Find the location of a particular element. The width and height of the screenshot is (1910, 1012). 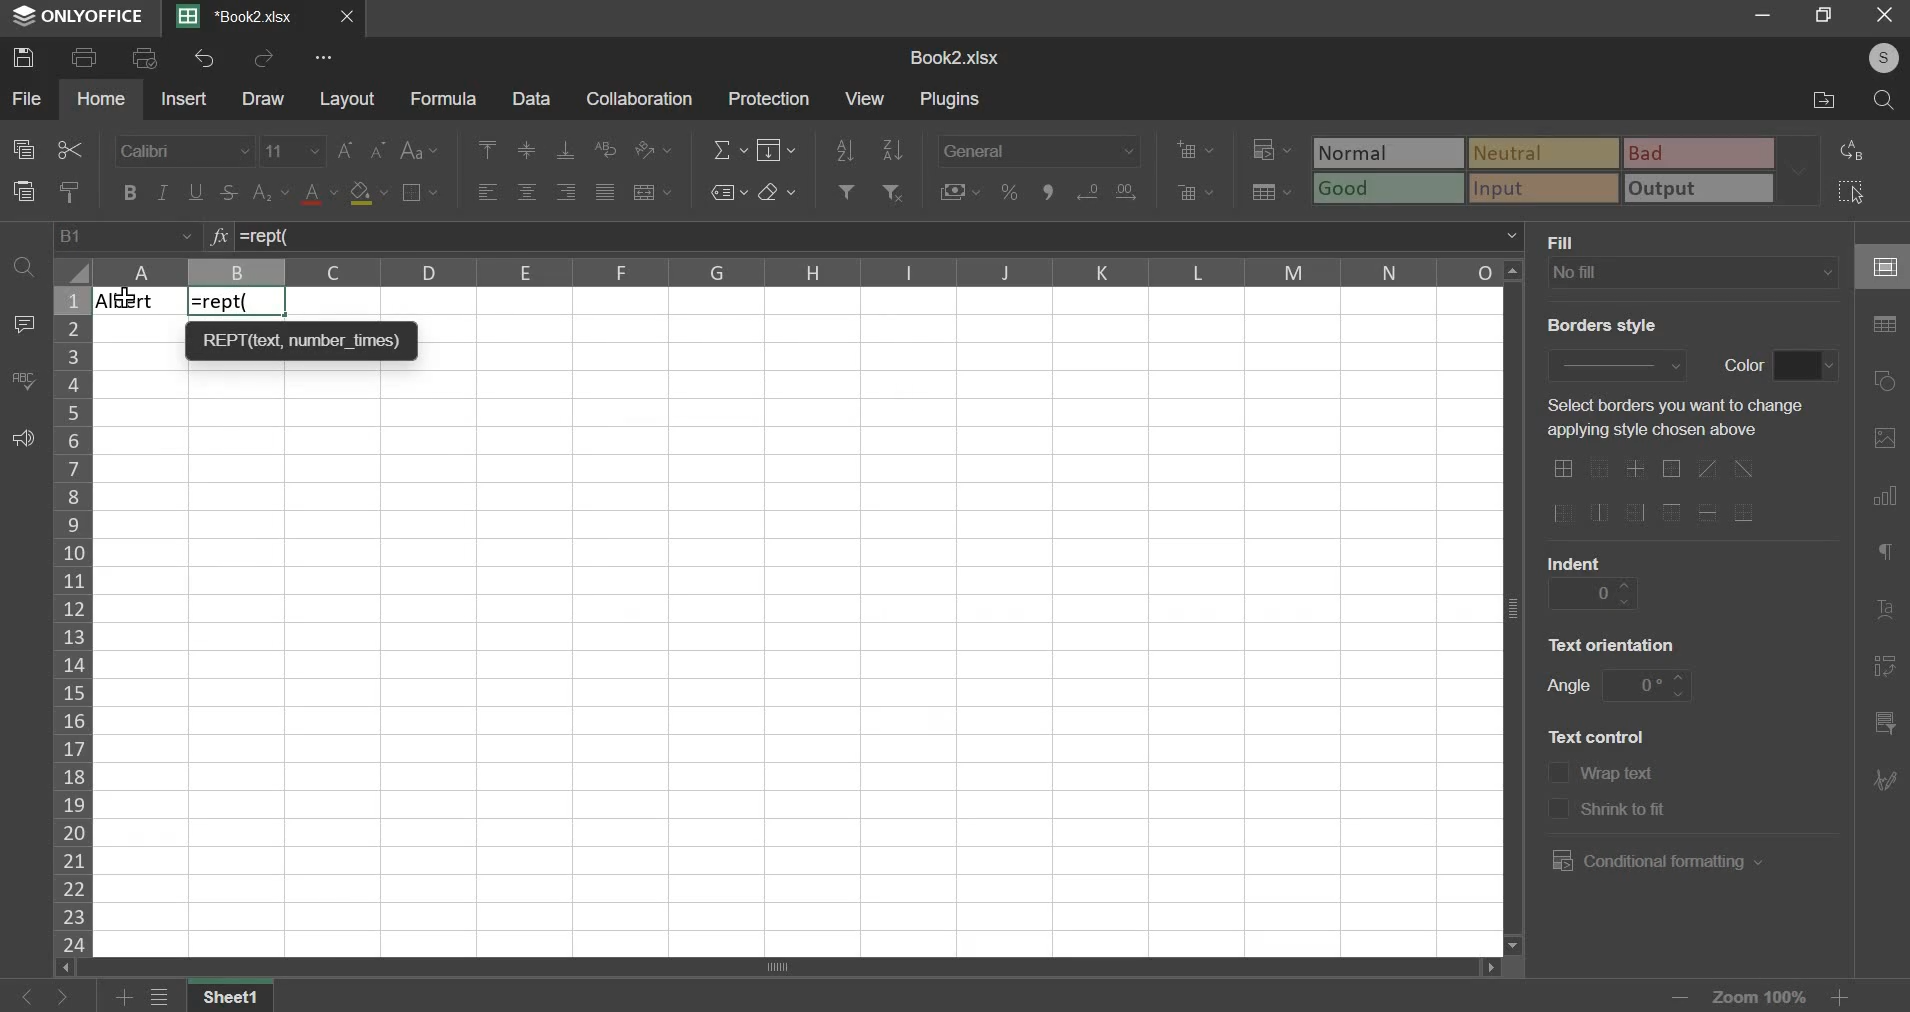

file location is located at coordinates (1811, 97).